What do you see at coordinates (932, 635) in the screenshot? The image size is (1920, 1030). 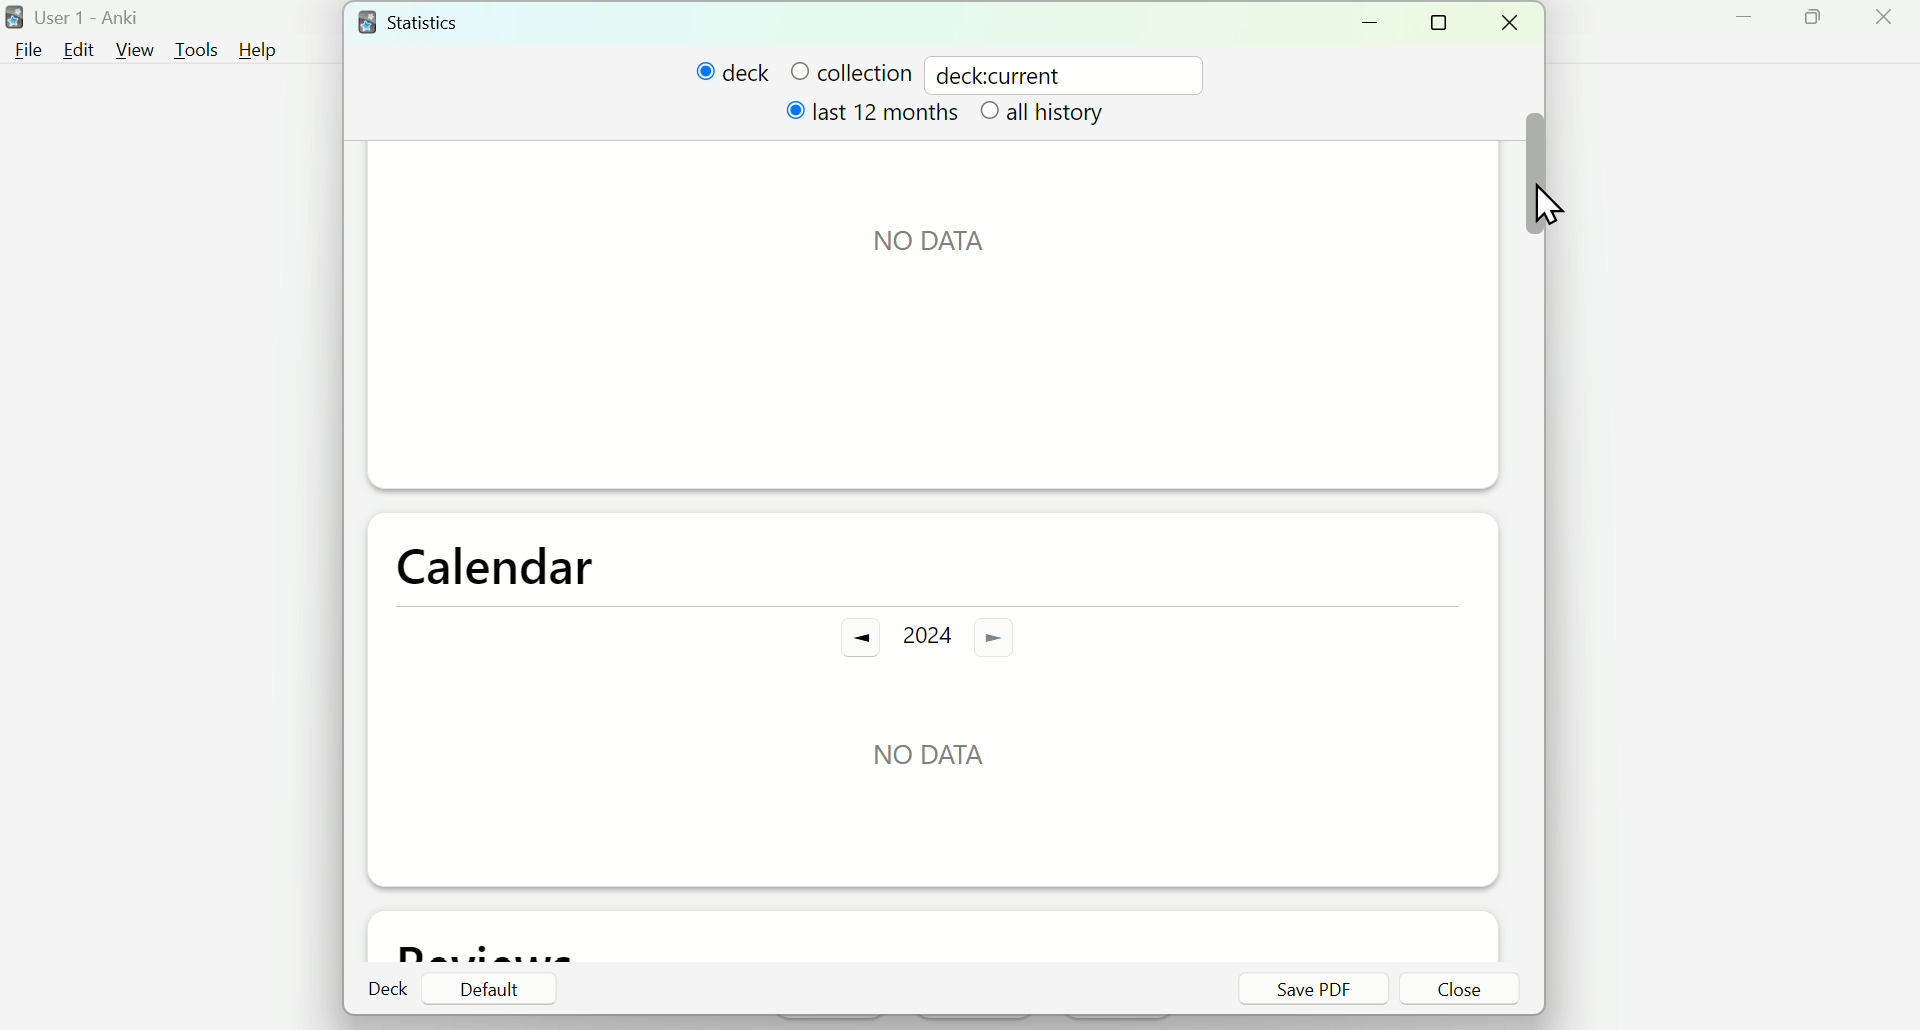 I see `2024` at bounding box center [932, 635].